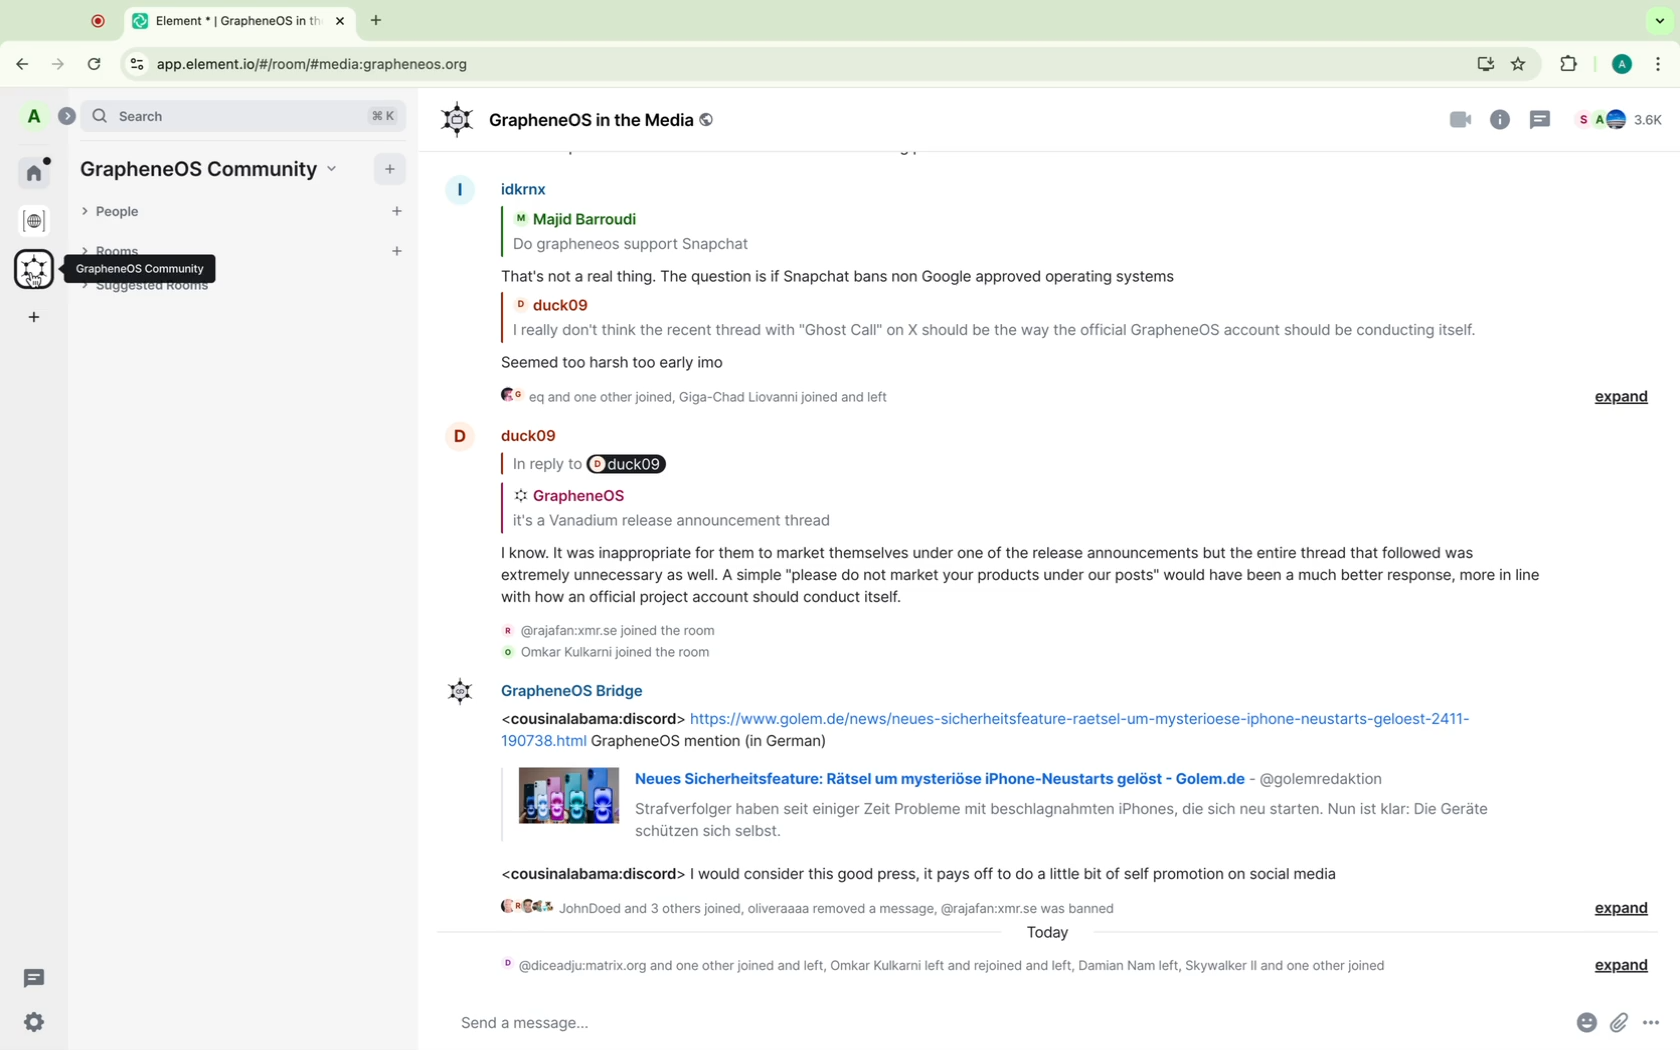 The image size is (1680, 1050). Describe the element at coordinates (1619, 63) in the screenshot. I see `google profile picture` at that location.